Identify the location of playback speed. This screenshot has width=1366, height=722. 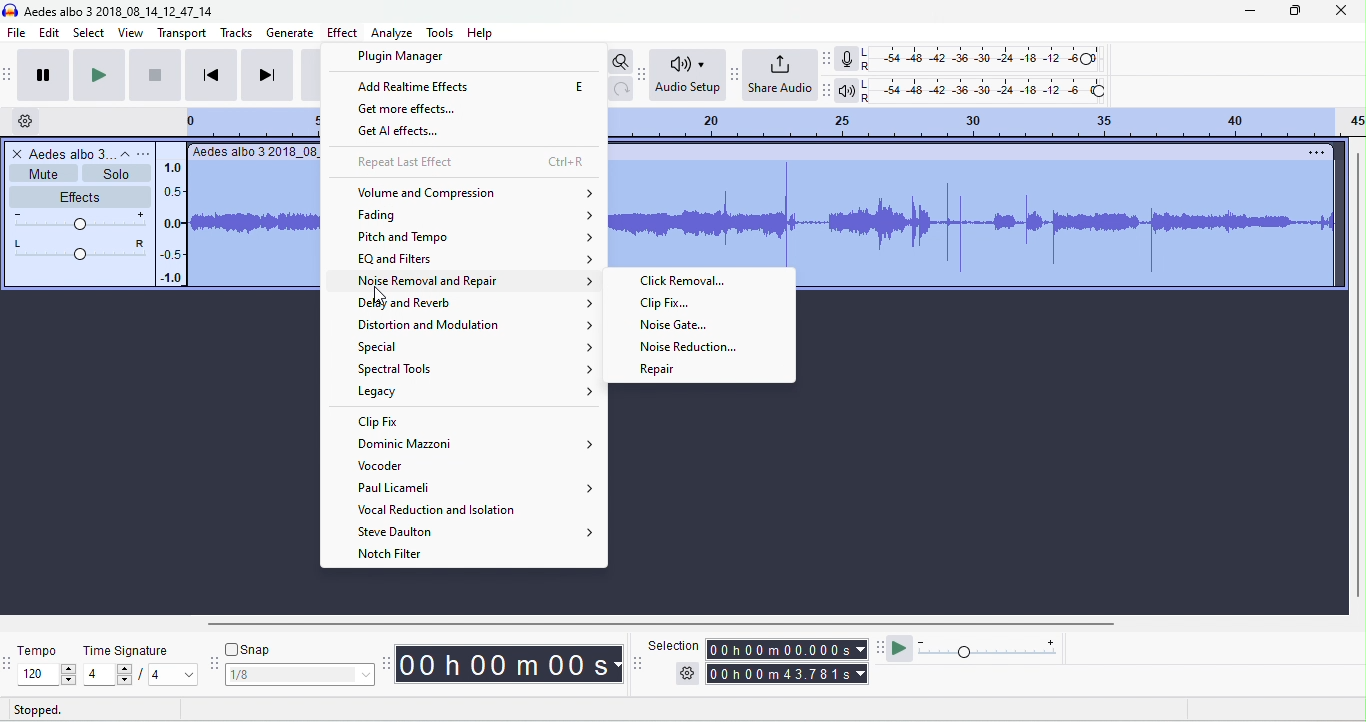
(991, 649).